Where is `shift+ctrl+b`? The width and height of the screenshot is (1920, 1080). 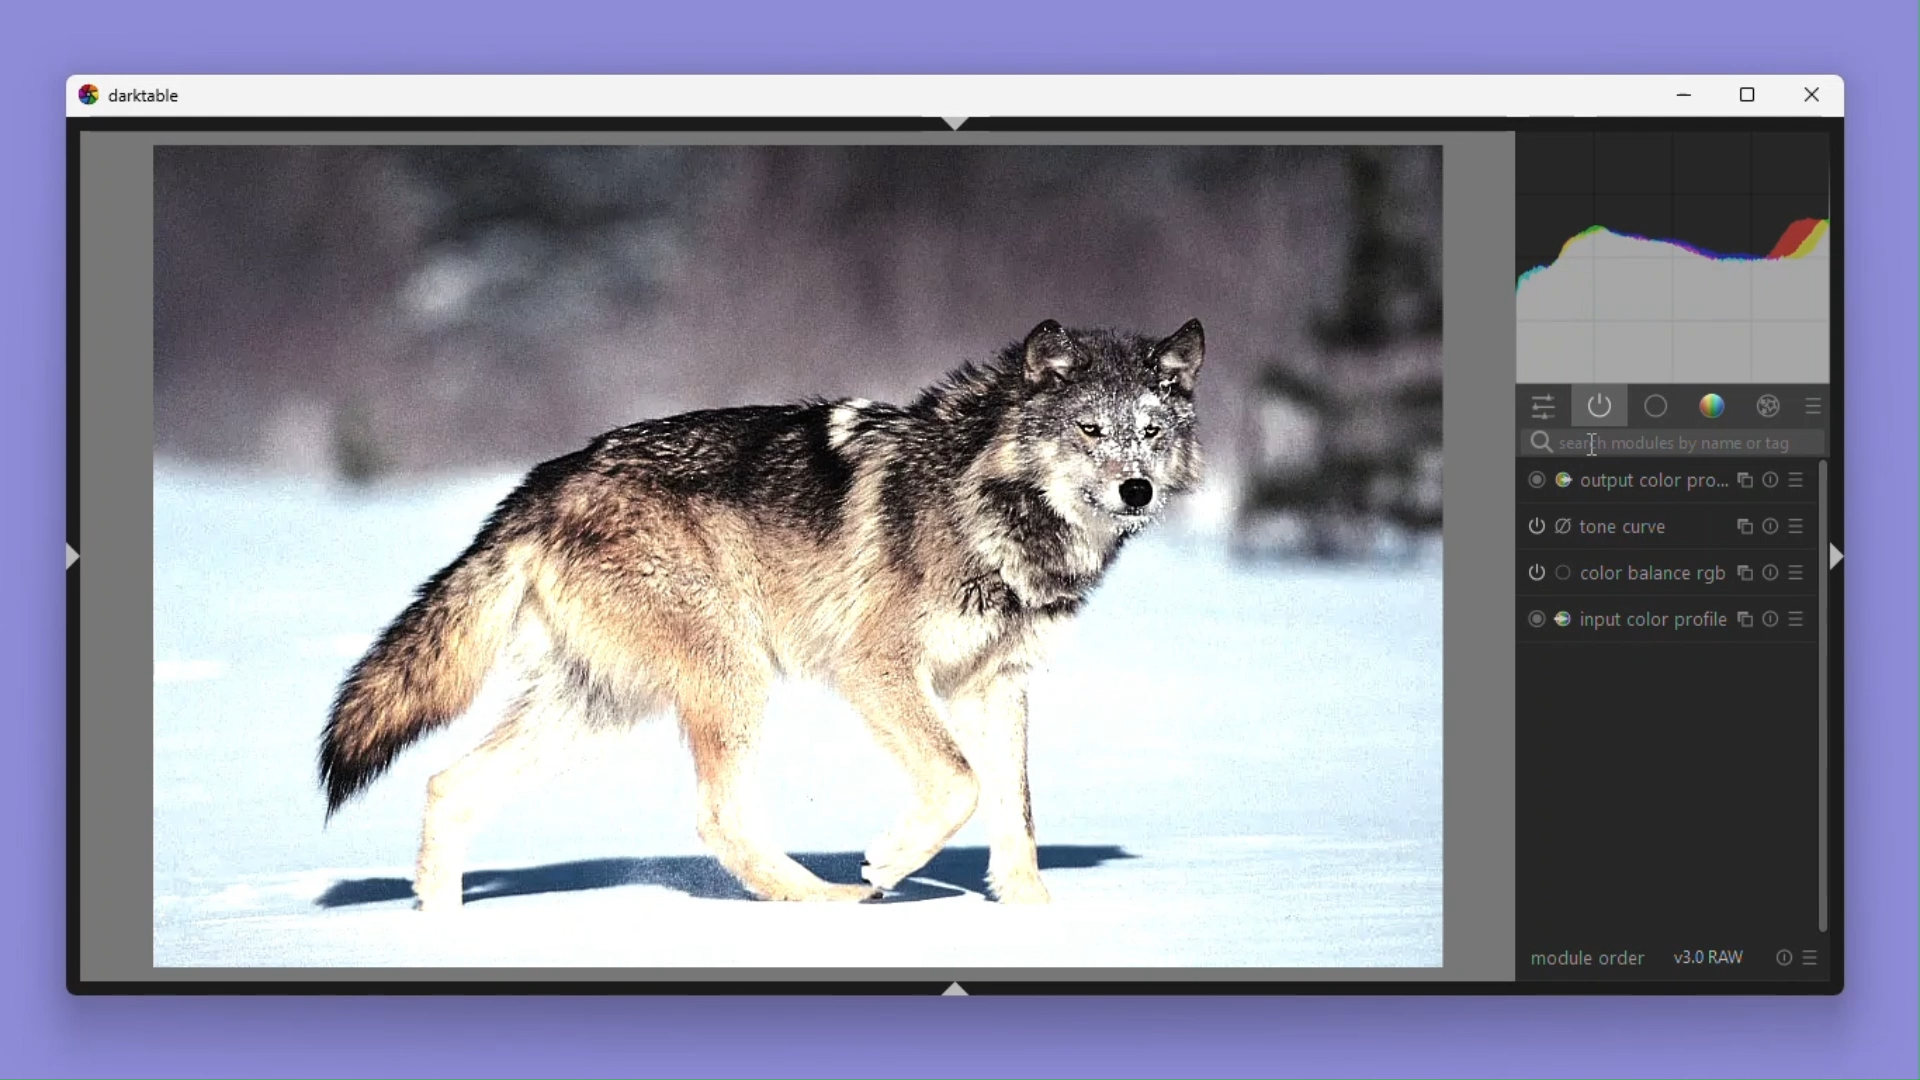
shift+ctrl+b is located at coordinates (959, 988).